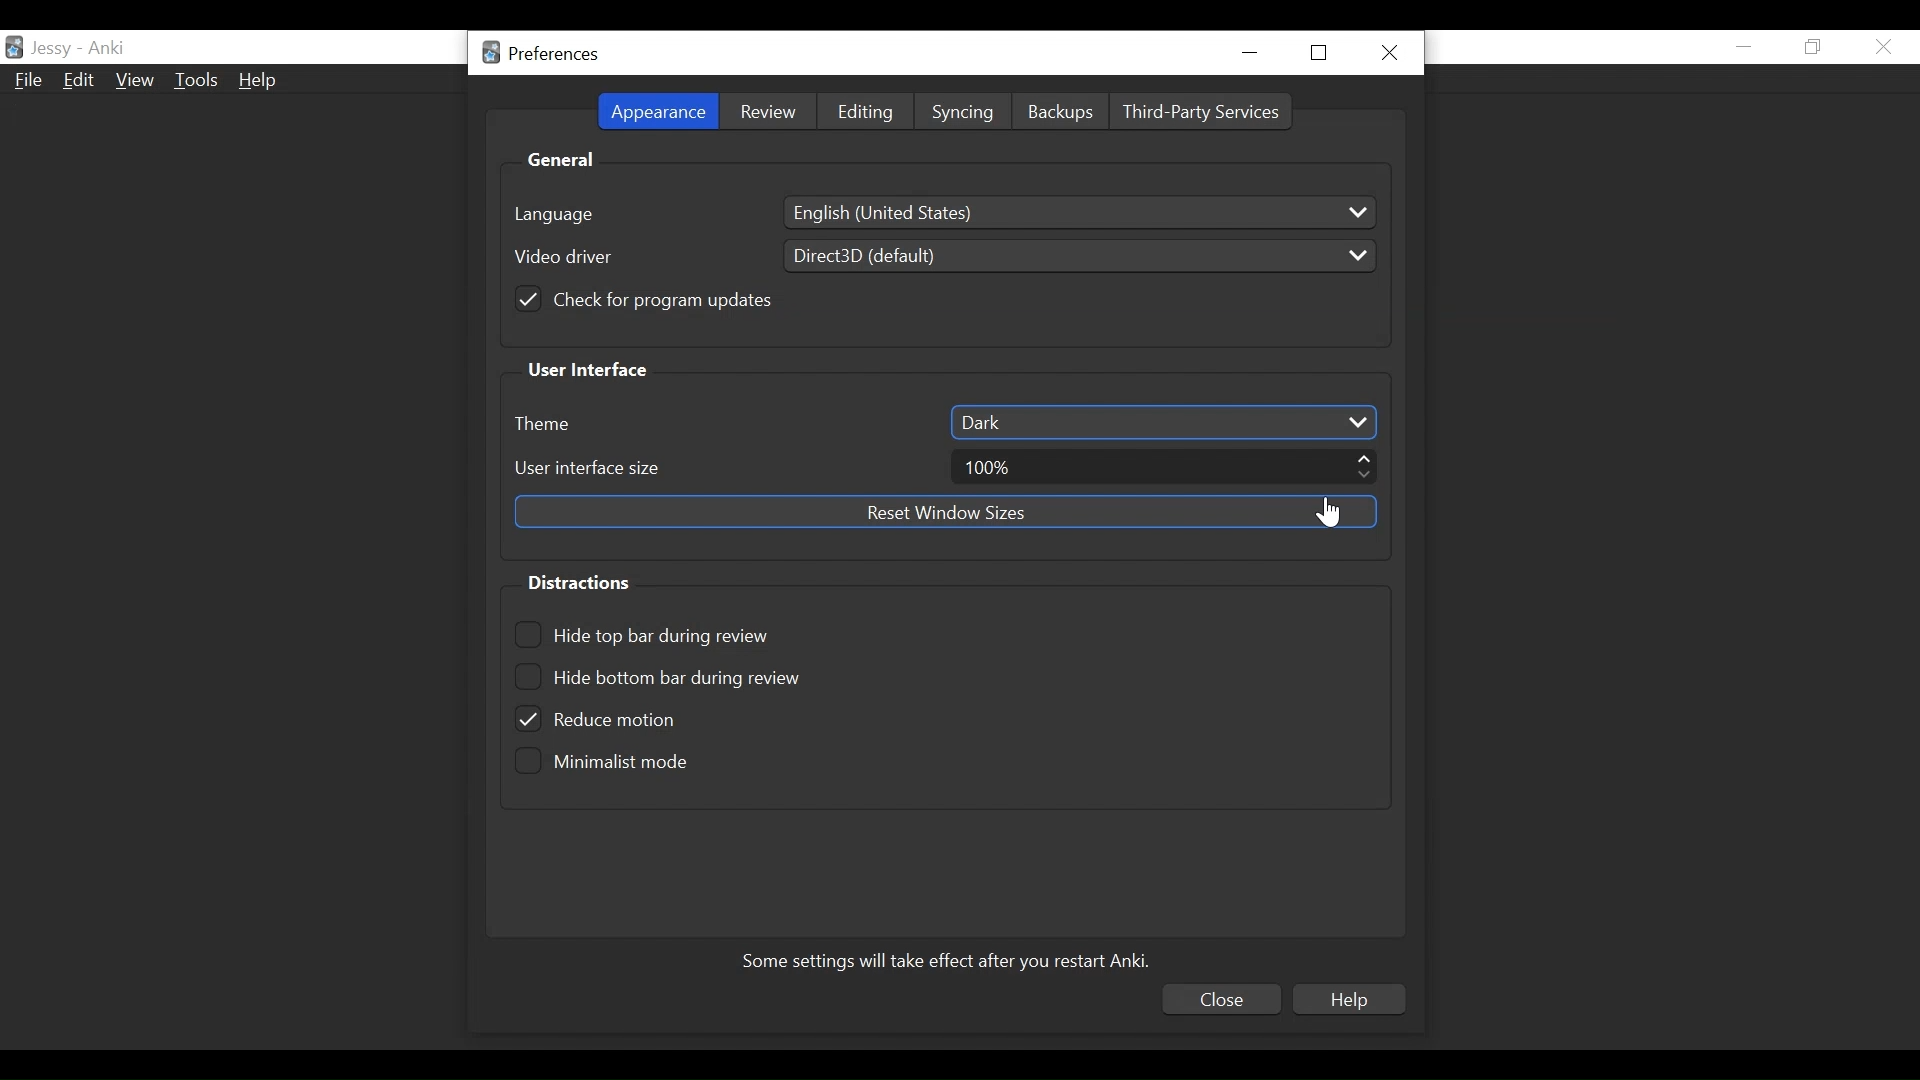 The height and width of the screenshot is (1080, 1920). Describe the element at coordinates (656, 634) in the screenshot. I see `(un)select Hide top bar during review` at that location.